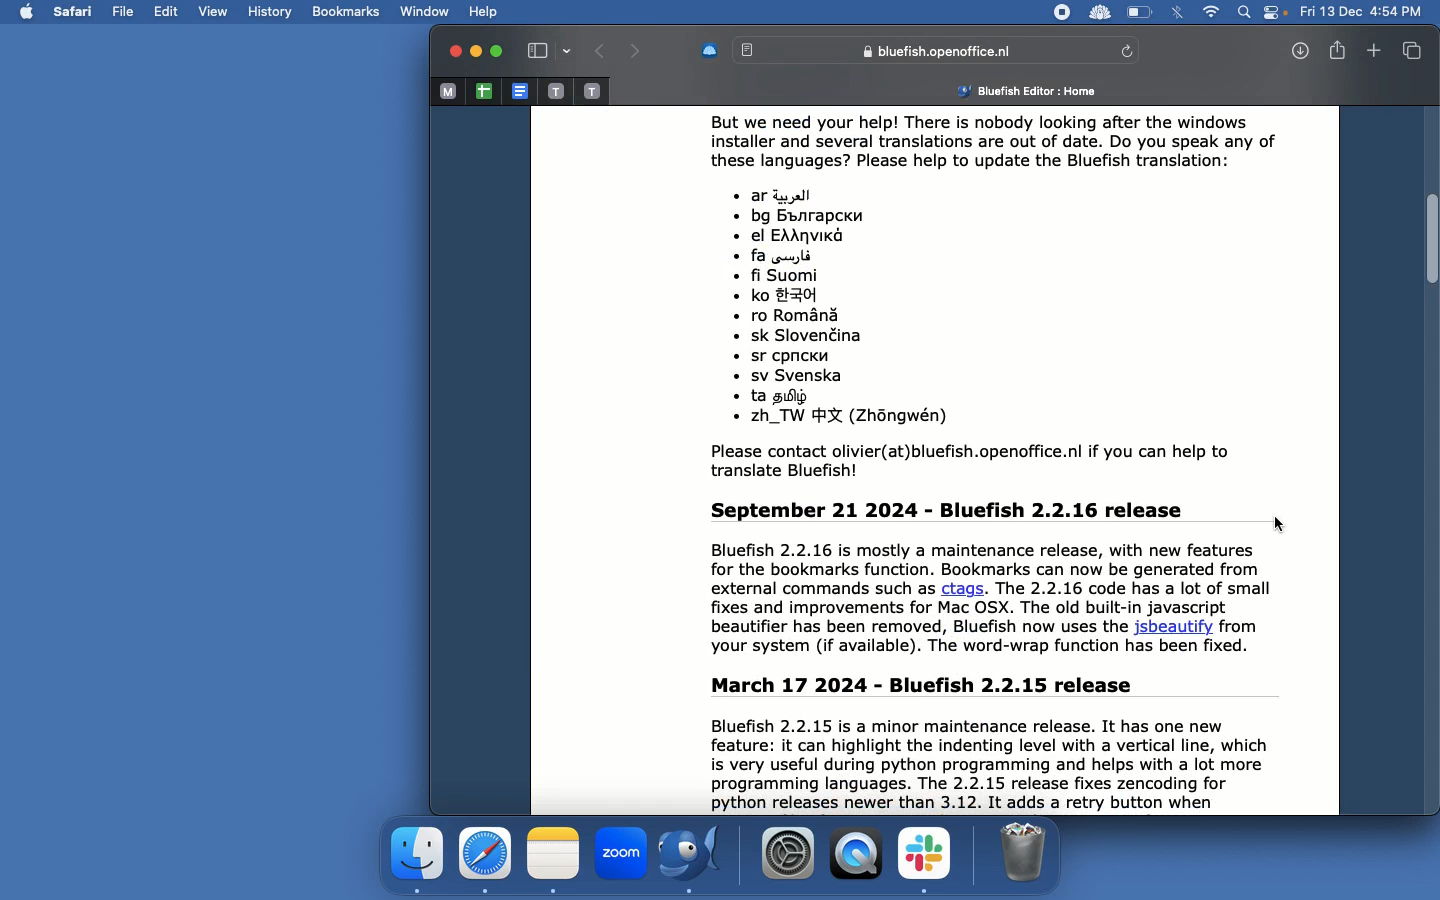 Image resolution: width=1440 pixels, height=900 pixels. I want to click on Add, so click(1375, 52).